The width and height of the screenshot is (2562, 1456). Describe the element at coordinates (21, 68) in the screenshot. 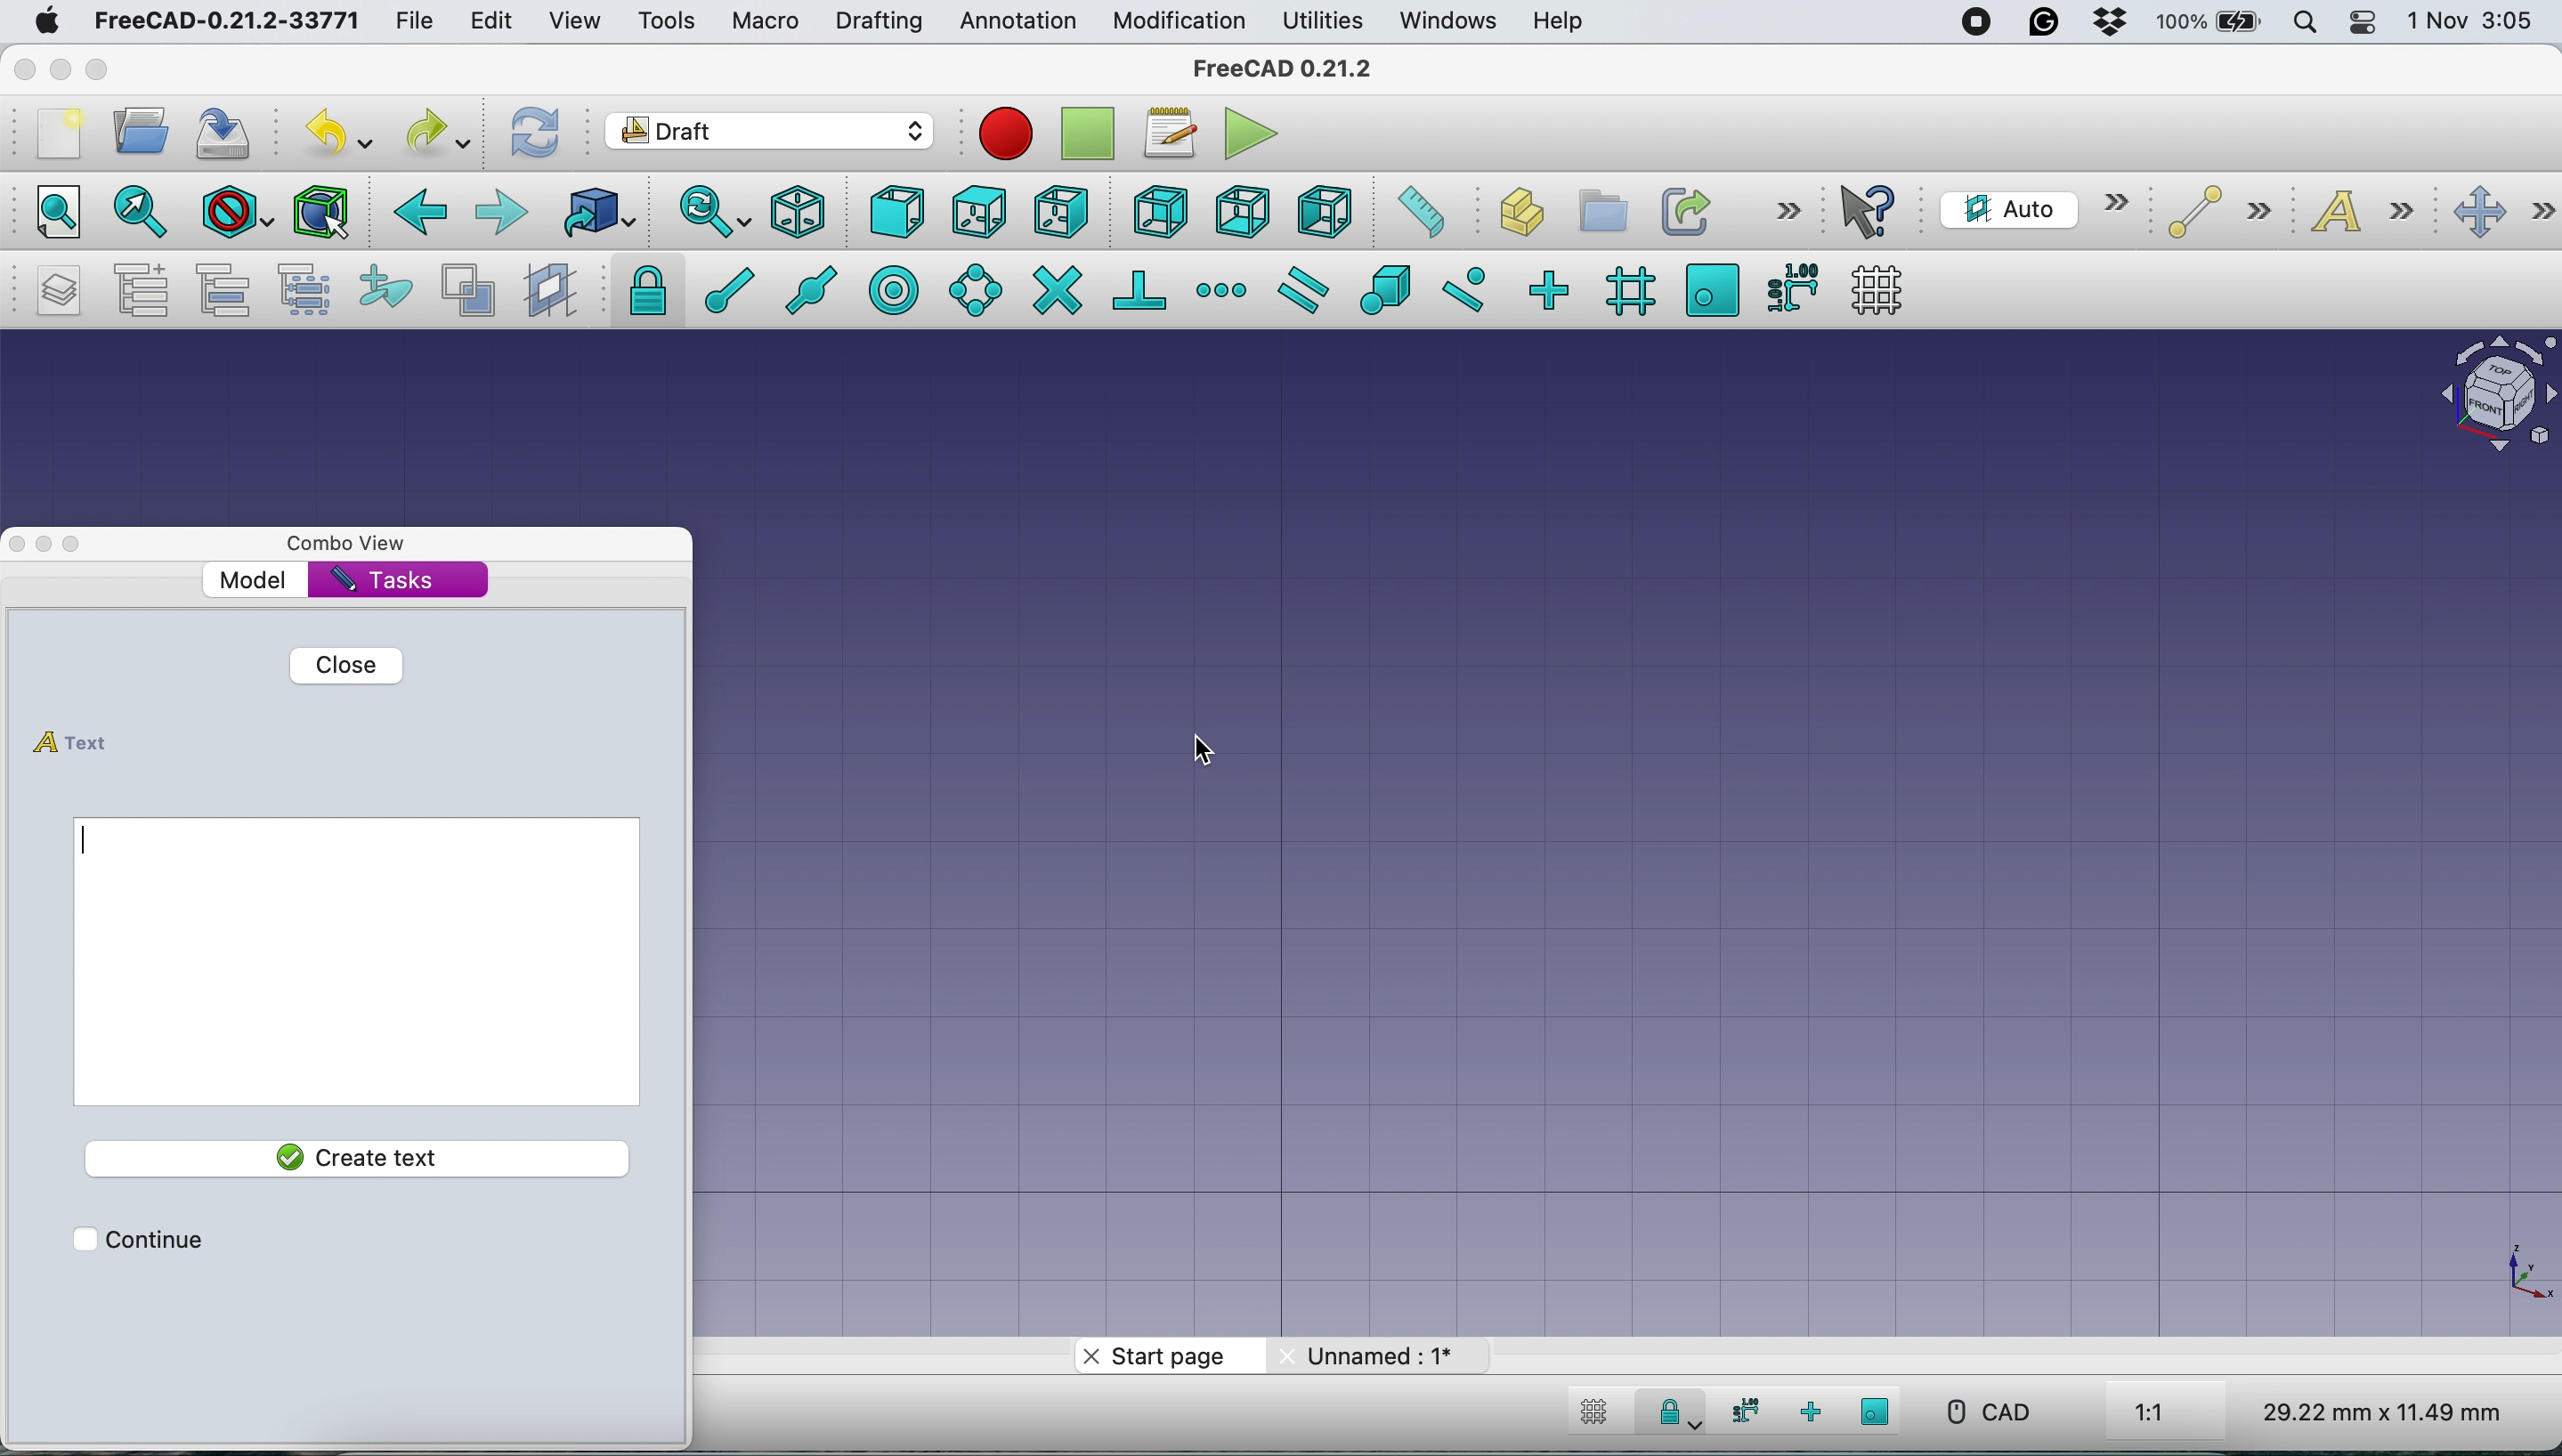

I see `close` at that location.